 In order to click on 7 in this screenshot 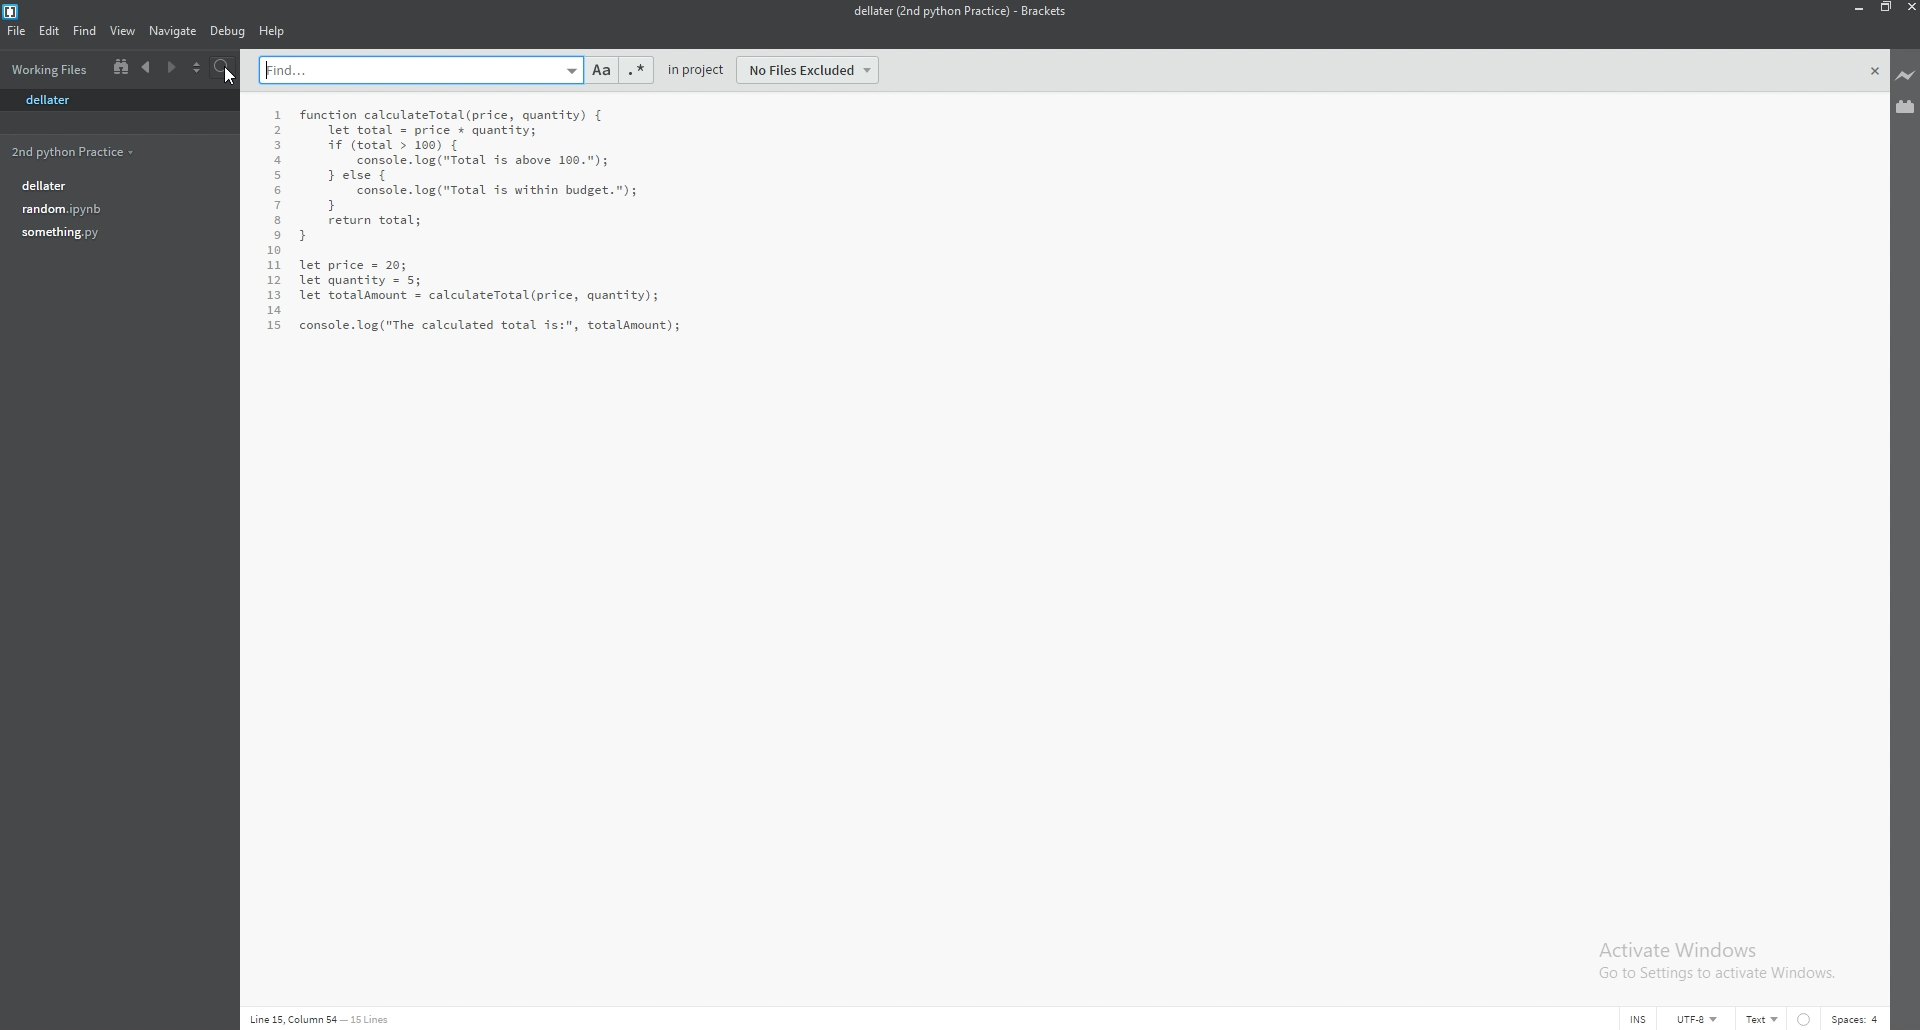, I will do `click(275, 207)`.